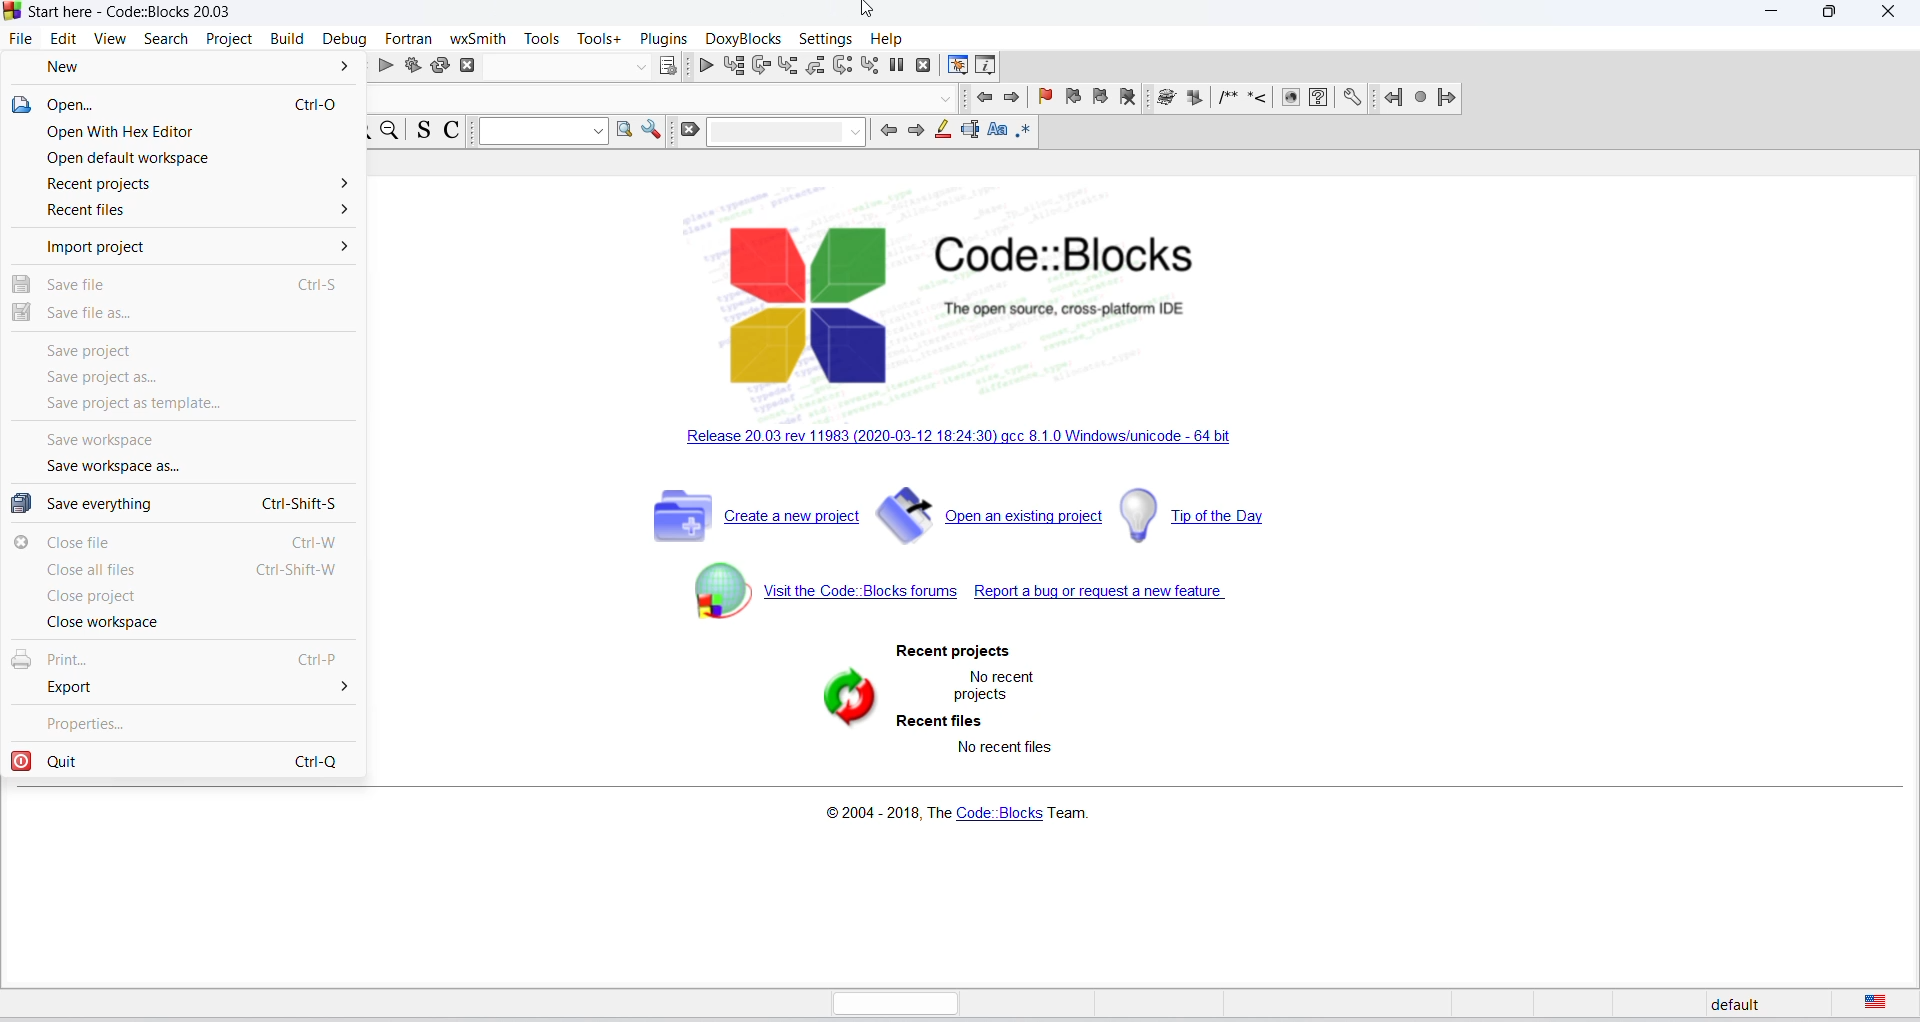  What do you see at coordinates (1889, 15) in the screenshot?
I see `close` at bounding box center [1889, 15].